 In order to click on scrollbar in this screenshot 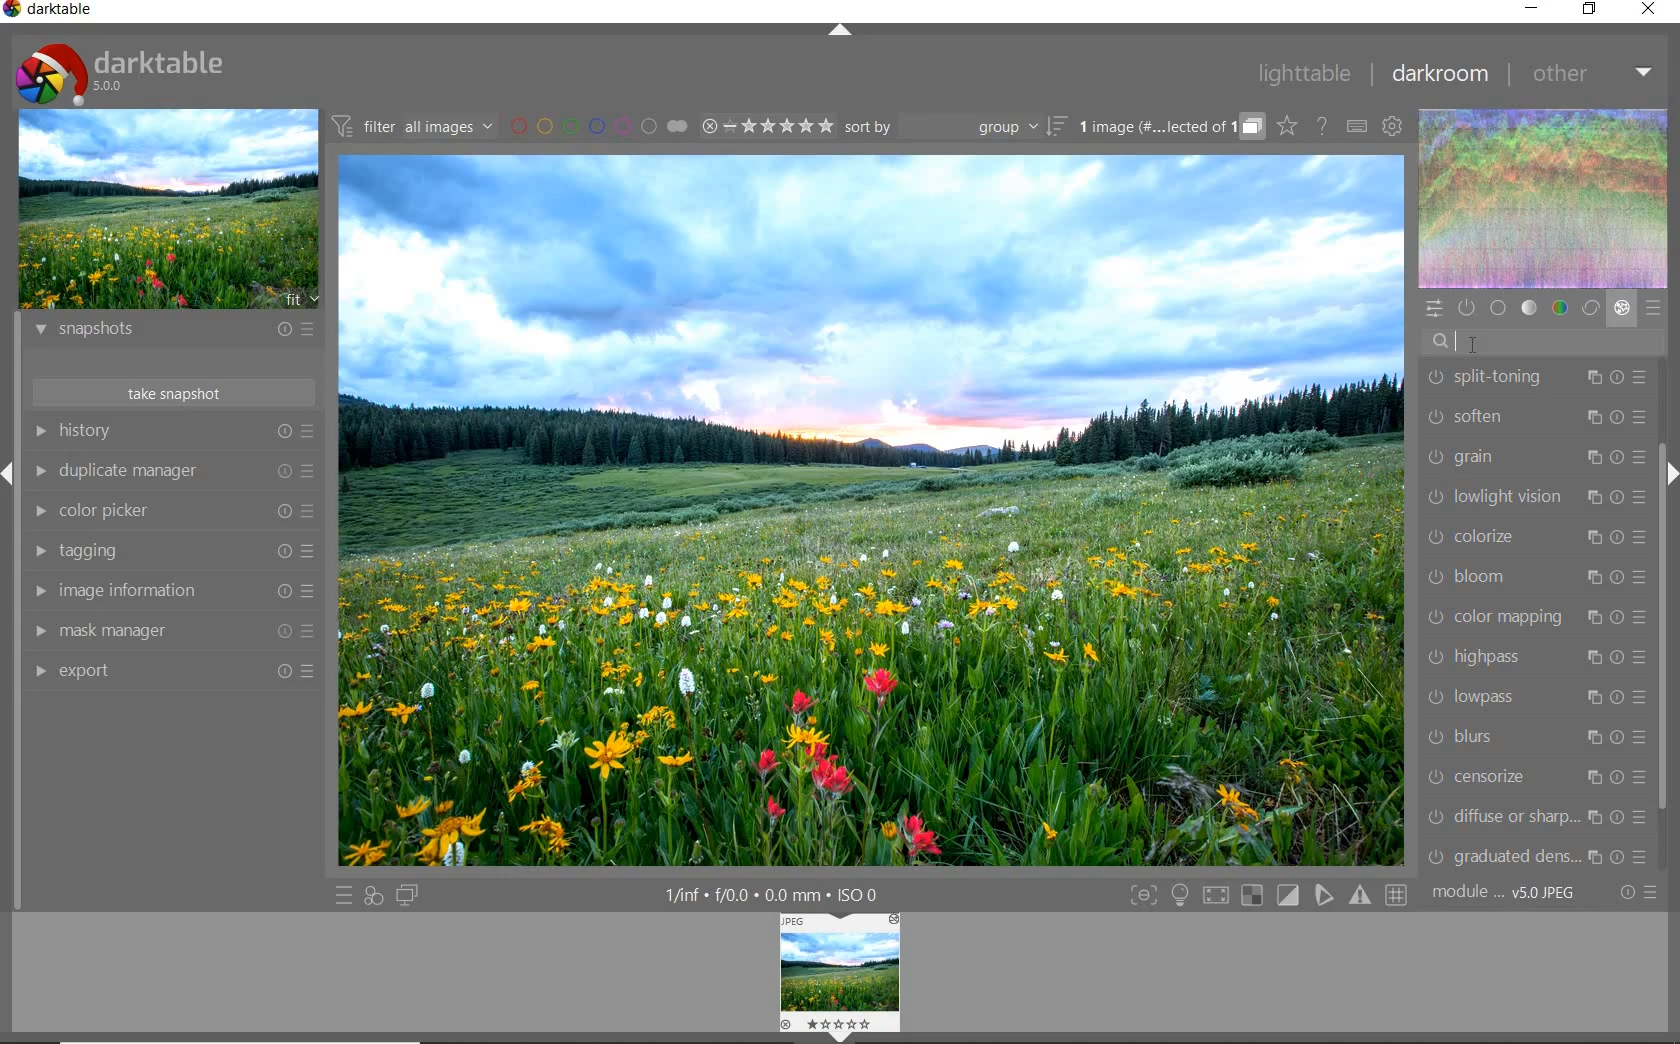, I will do `click(1662, 631)`.